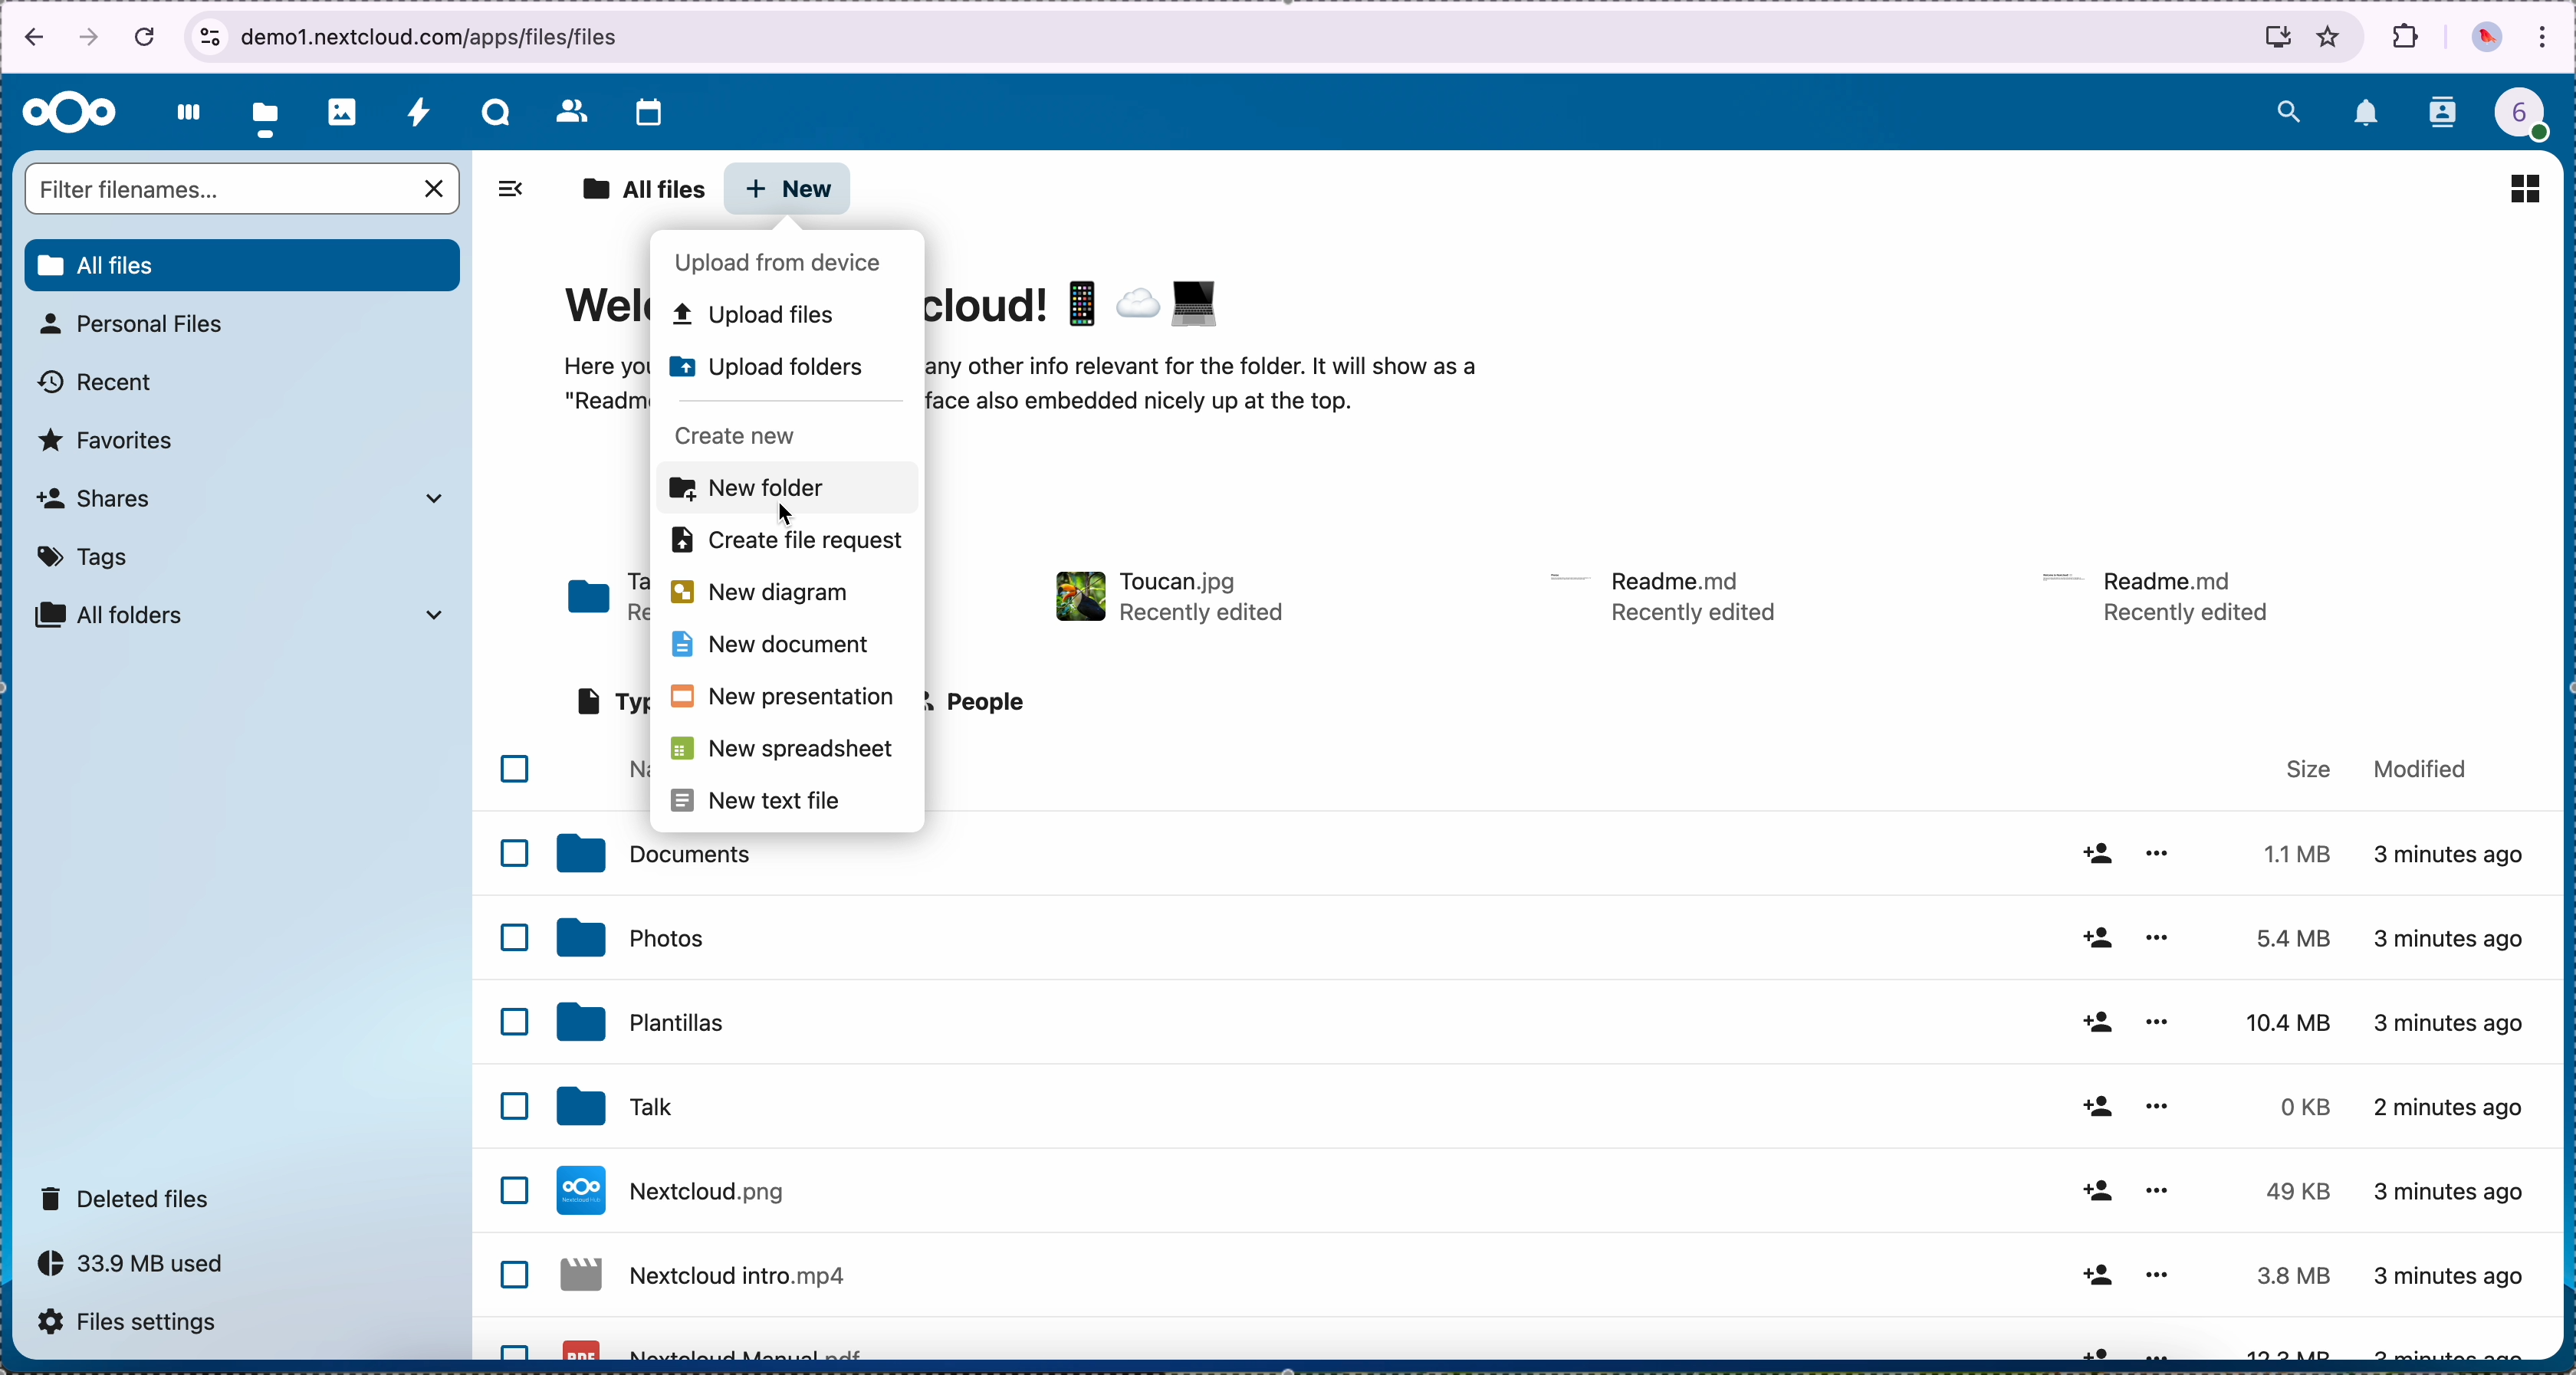 This screenshot has width=2576, height=1375. Describe the element at coordinates (108, 441) in the screenshot. I see `favorites` at that location.